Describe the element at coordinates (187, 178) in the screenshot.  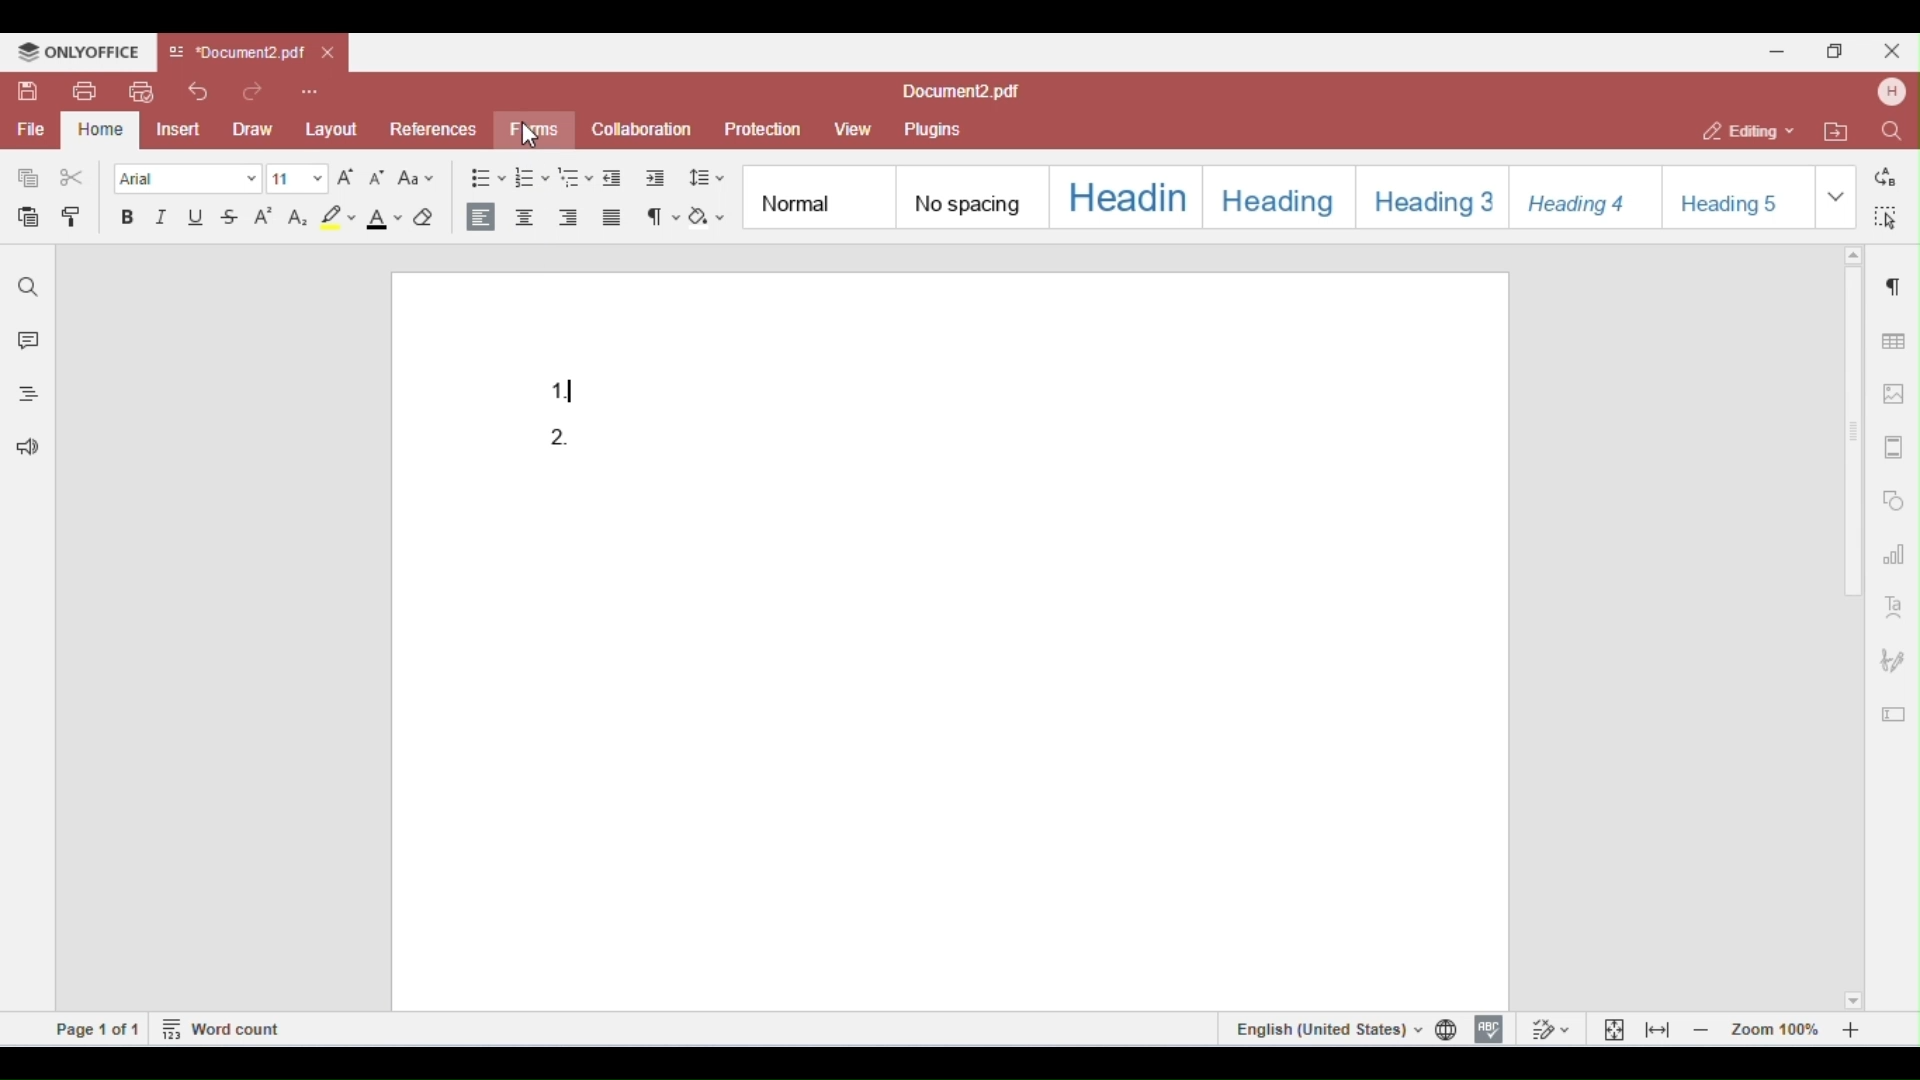
I see `font style` at that location.